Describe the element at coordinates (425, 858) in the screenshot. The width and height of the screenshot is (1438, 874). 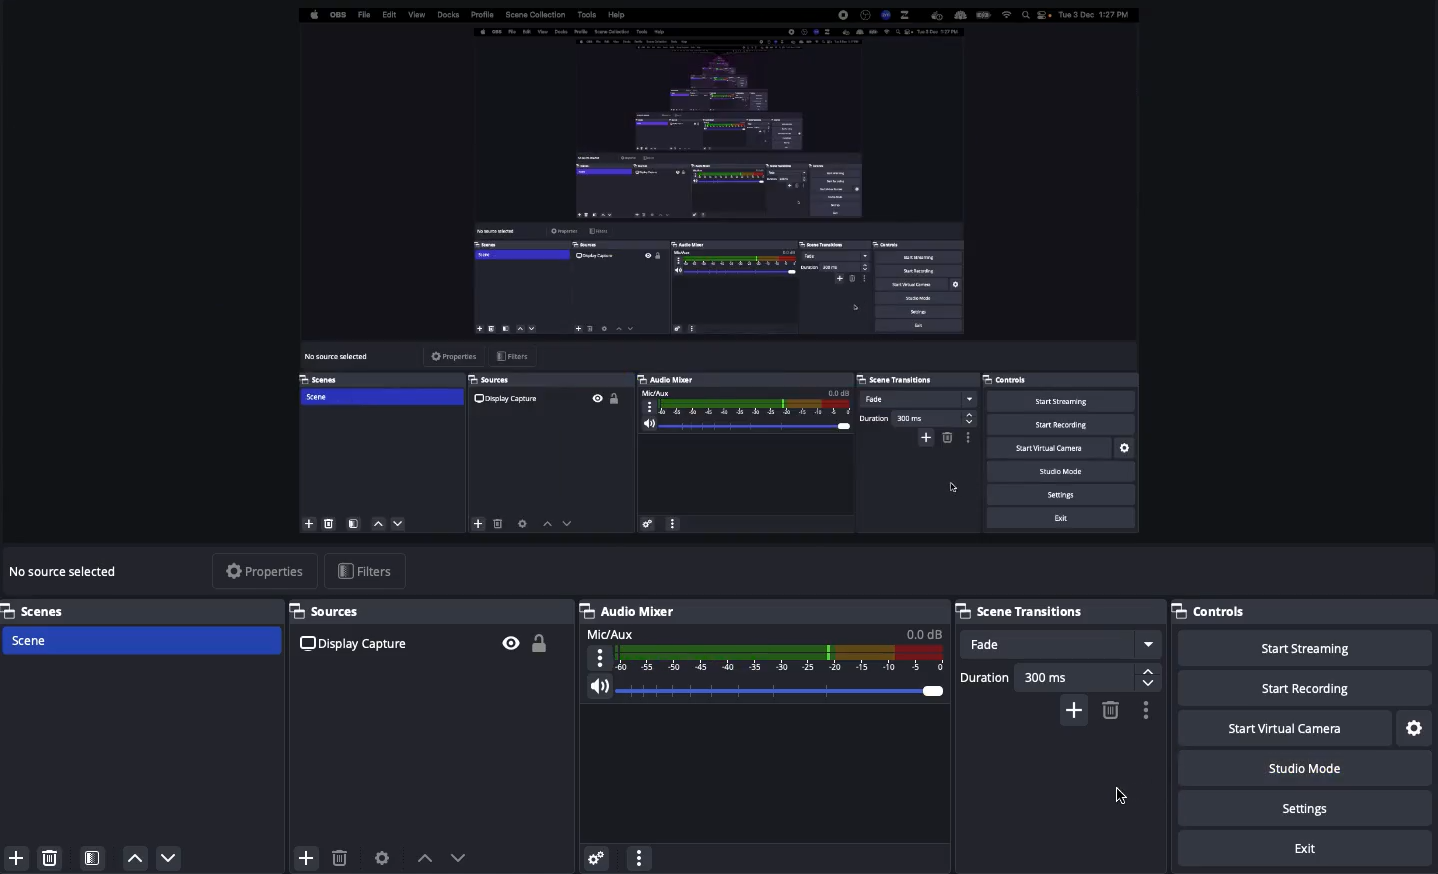
I see `Move up` at that location.